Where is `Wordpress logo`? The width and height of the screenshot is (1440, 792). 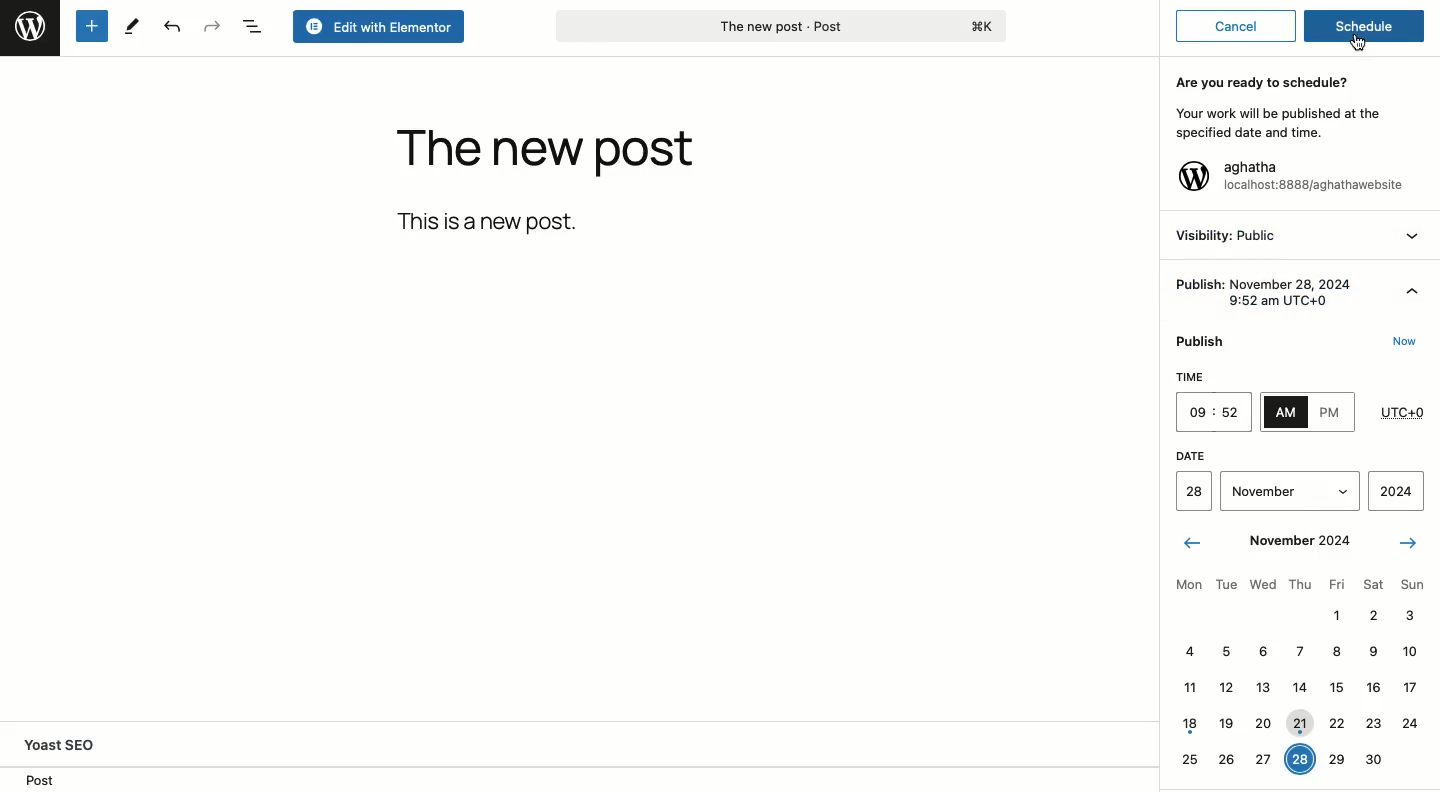
Wordpress logo is located at coordinates (1193, 176).